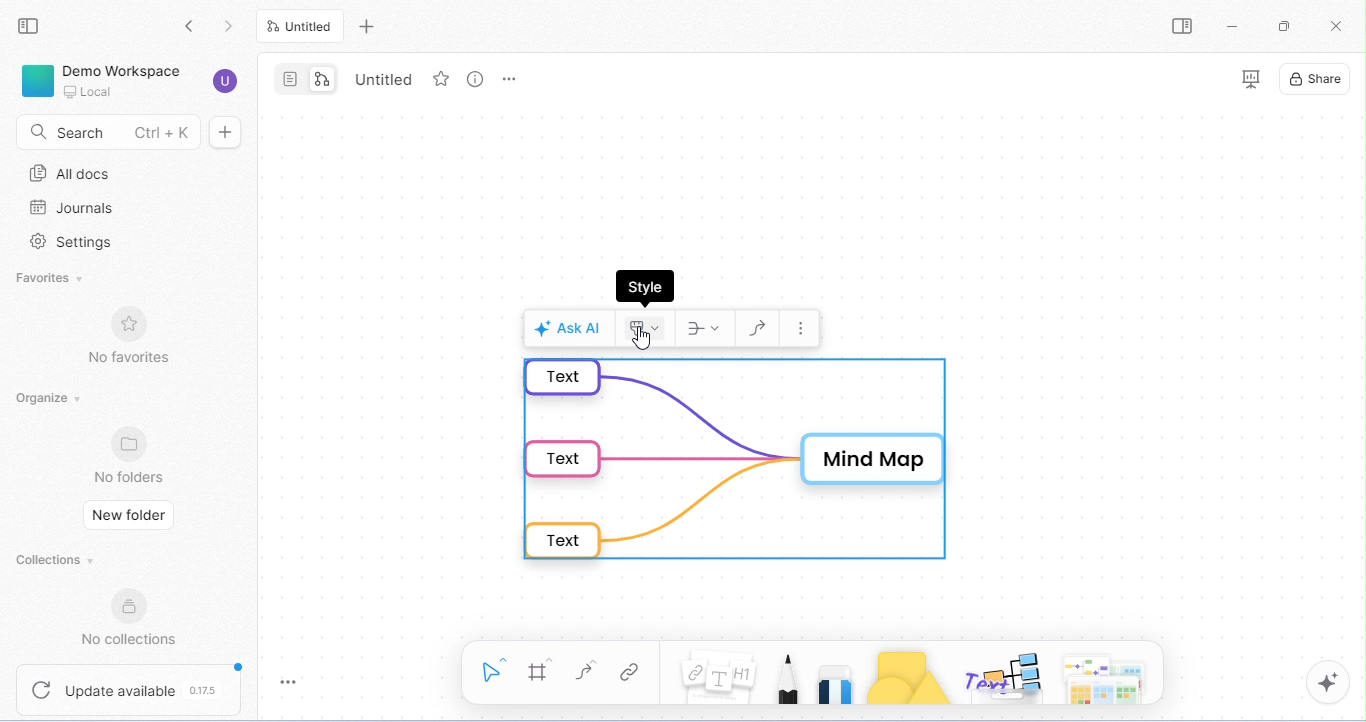 Image resolution: width=1366 pixels, height=722 pixels. Describe the element at coordinates (1286, 26) in the screenshot. I see `maximize` at that location.